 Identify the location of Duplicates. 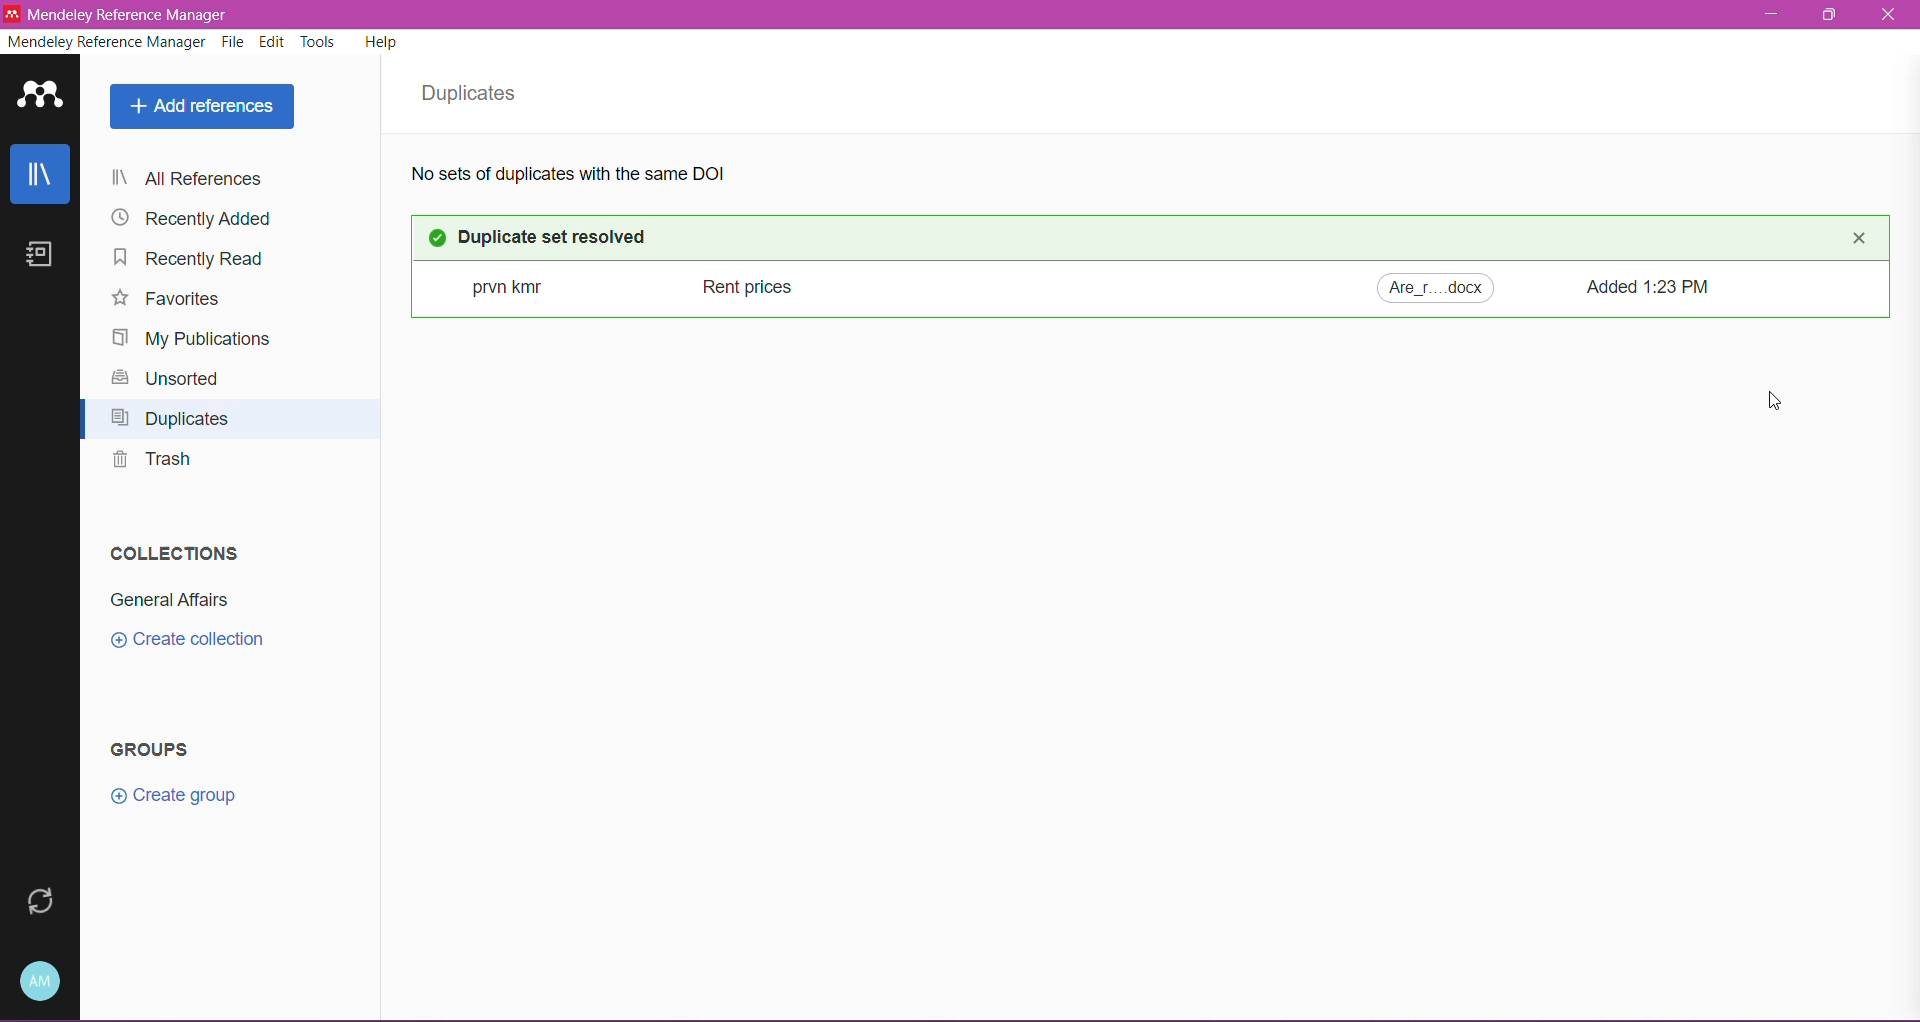
(475, 94).